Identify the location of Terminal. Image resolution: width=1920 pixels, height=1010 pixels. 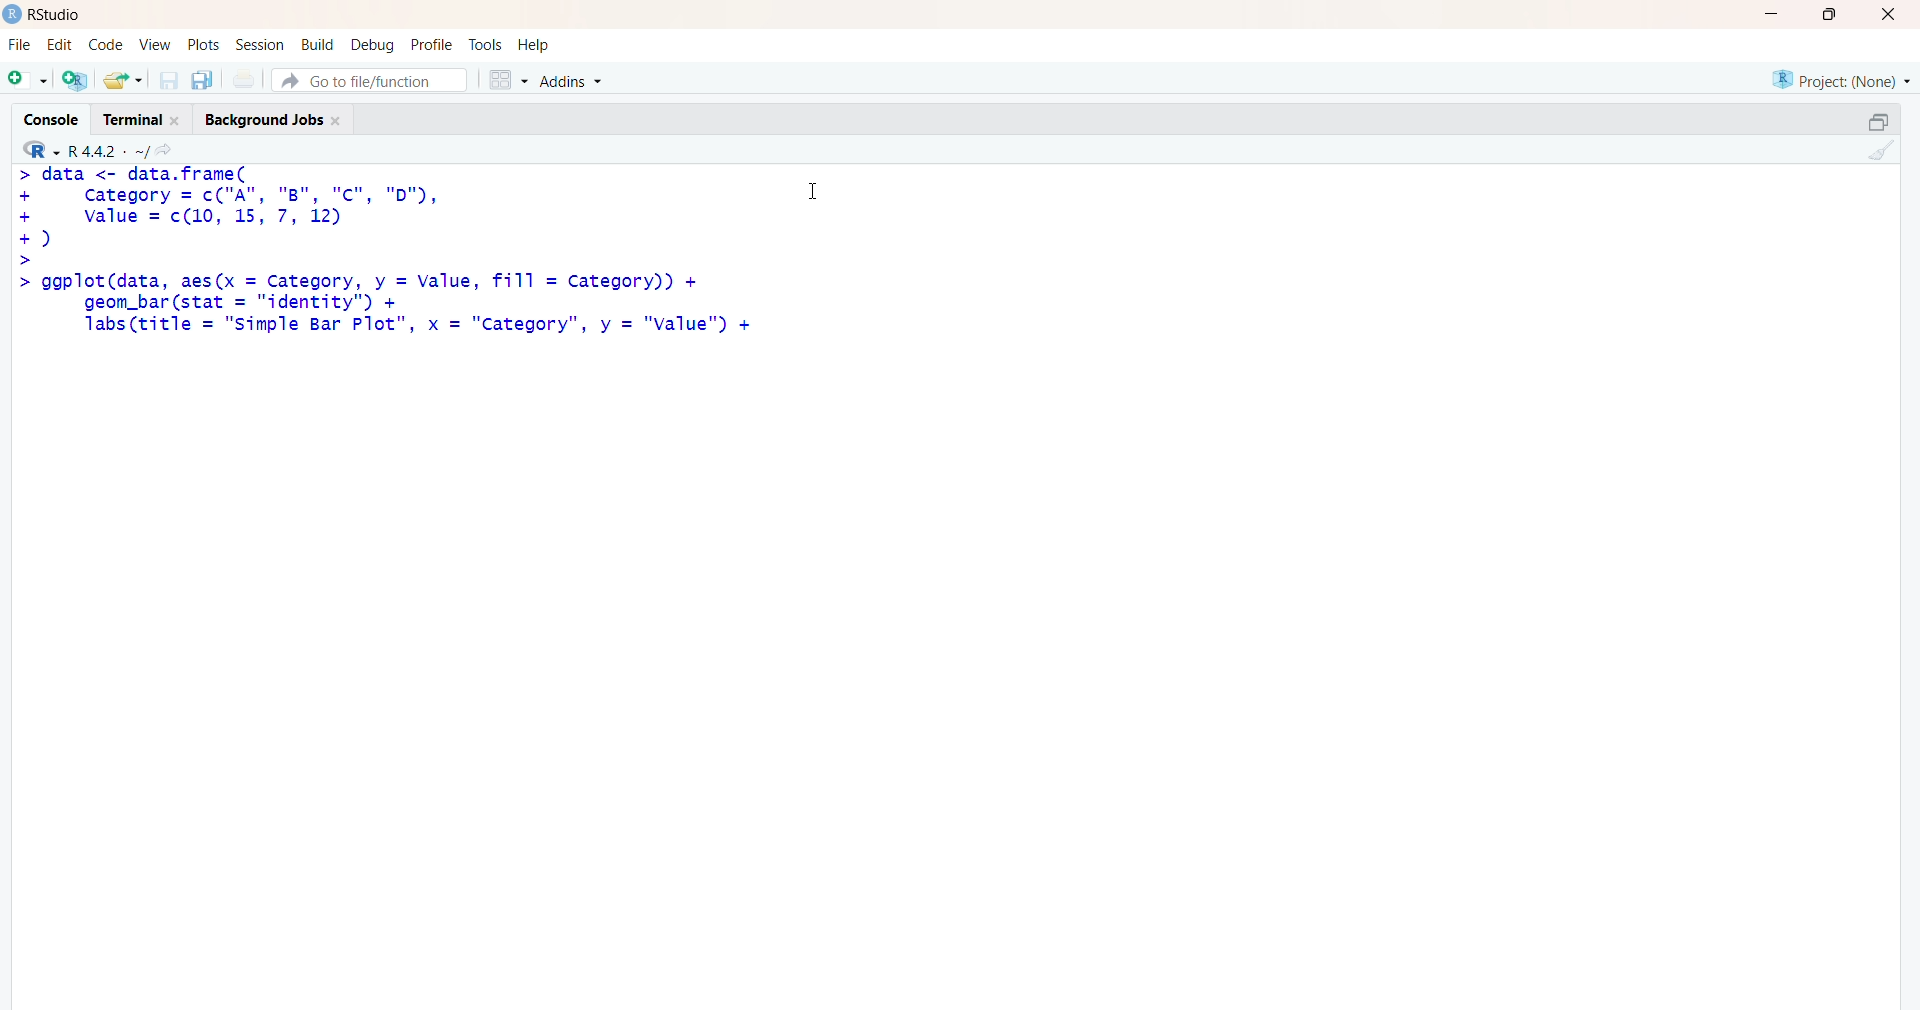
(138, 117).